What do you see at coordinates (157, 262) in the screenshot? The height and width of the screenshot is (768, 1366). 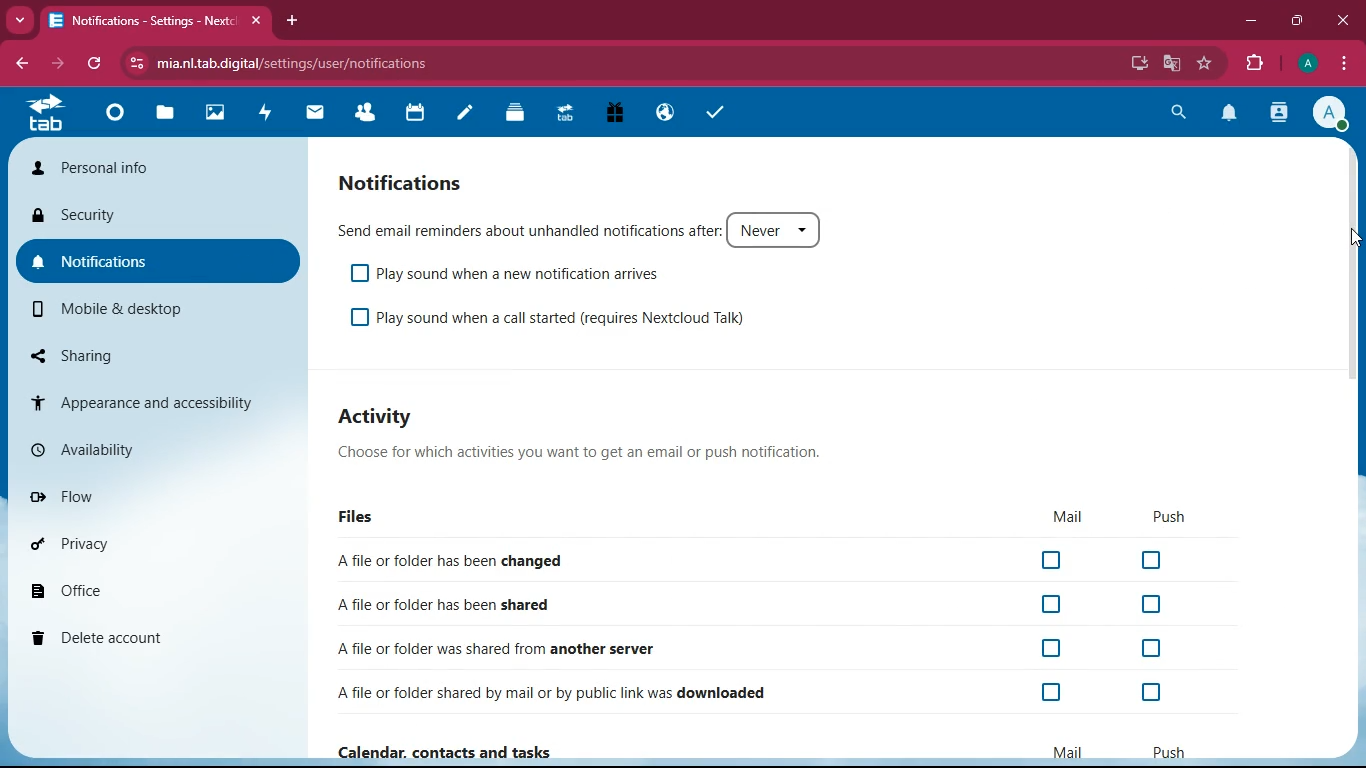 I see `notifications` at bounding box center [157, 262].